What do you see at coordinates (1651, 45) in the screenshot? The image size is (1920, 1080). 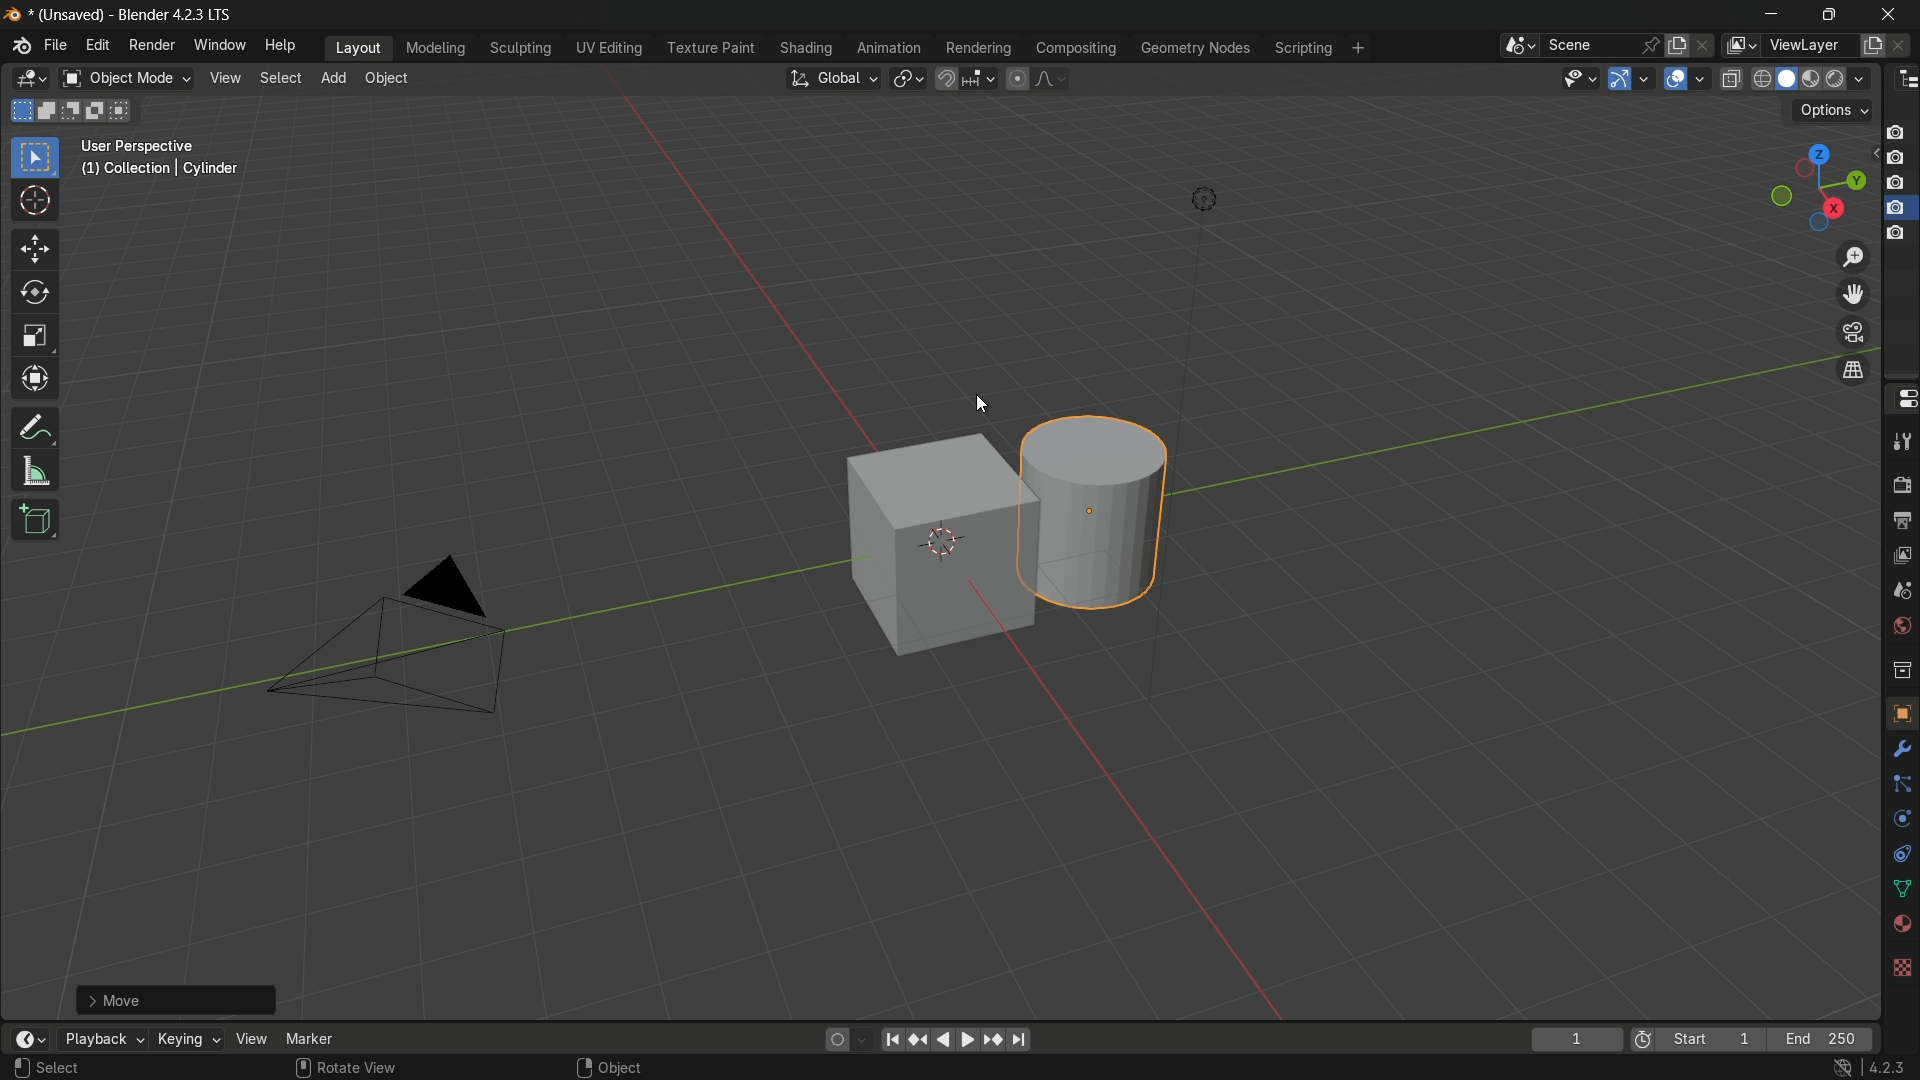 I see `pin scene to workspace` at bounding box center [1651, 45].